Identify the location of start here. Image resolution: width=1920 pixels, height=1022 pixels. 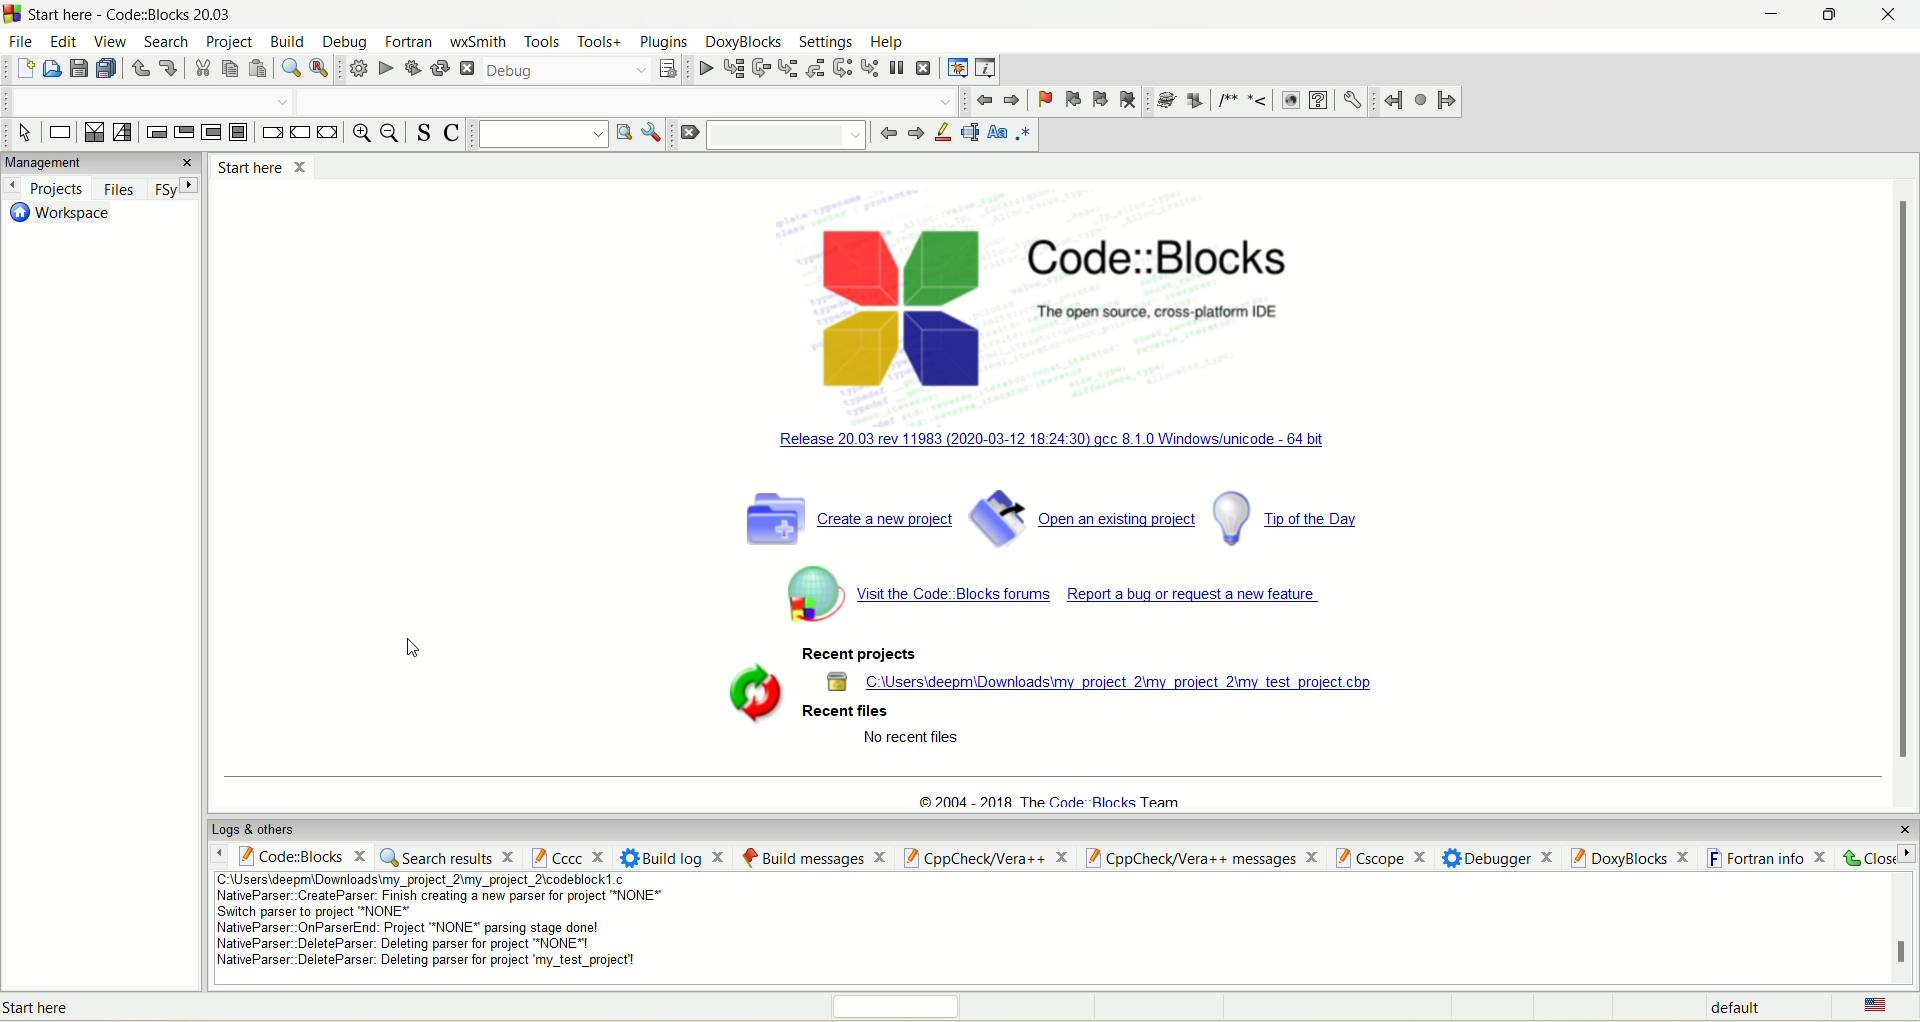
(262, 166).